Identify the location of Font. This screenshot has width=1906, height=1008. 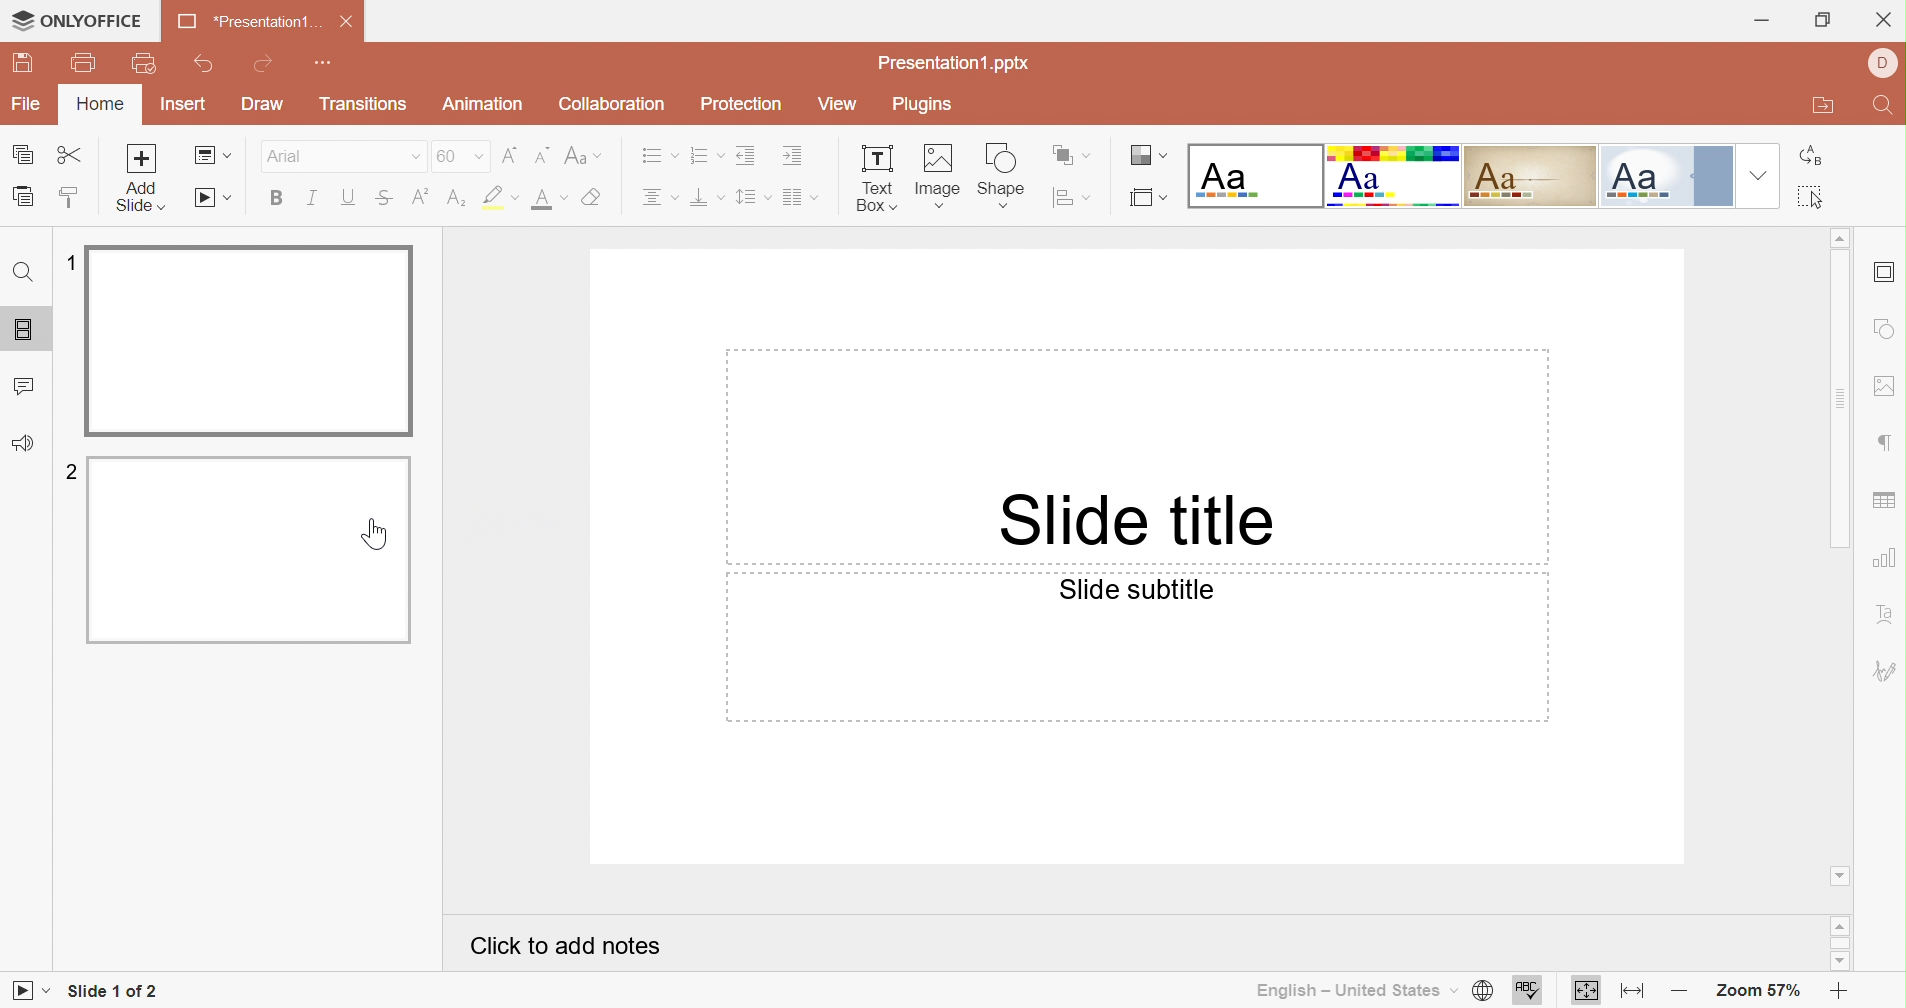
(303, 159).